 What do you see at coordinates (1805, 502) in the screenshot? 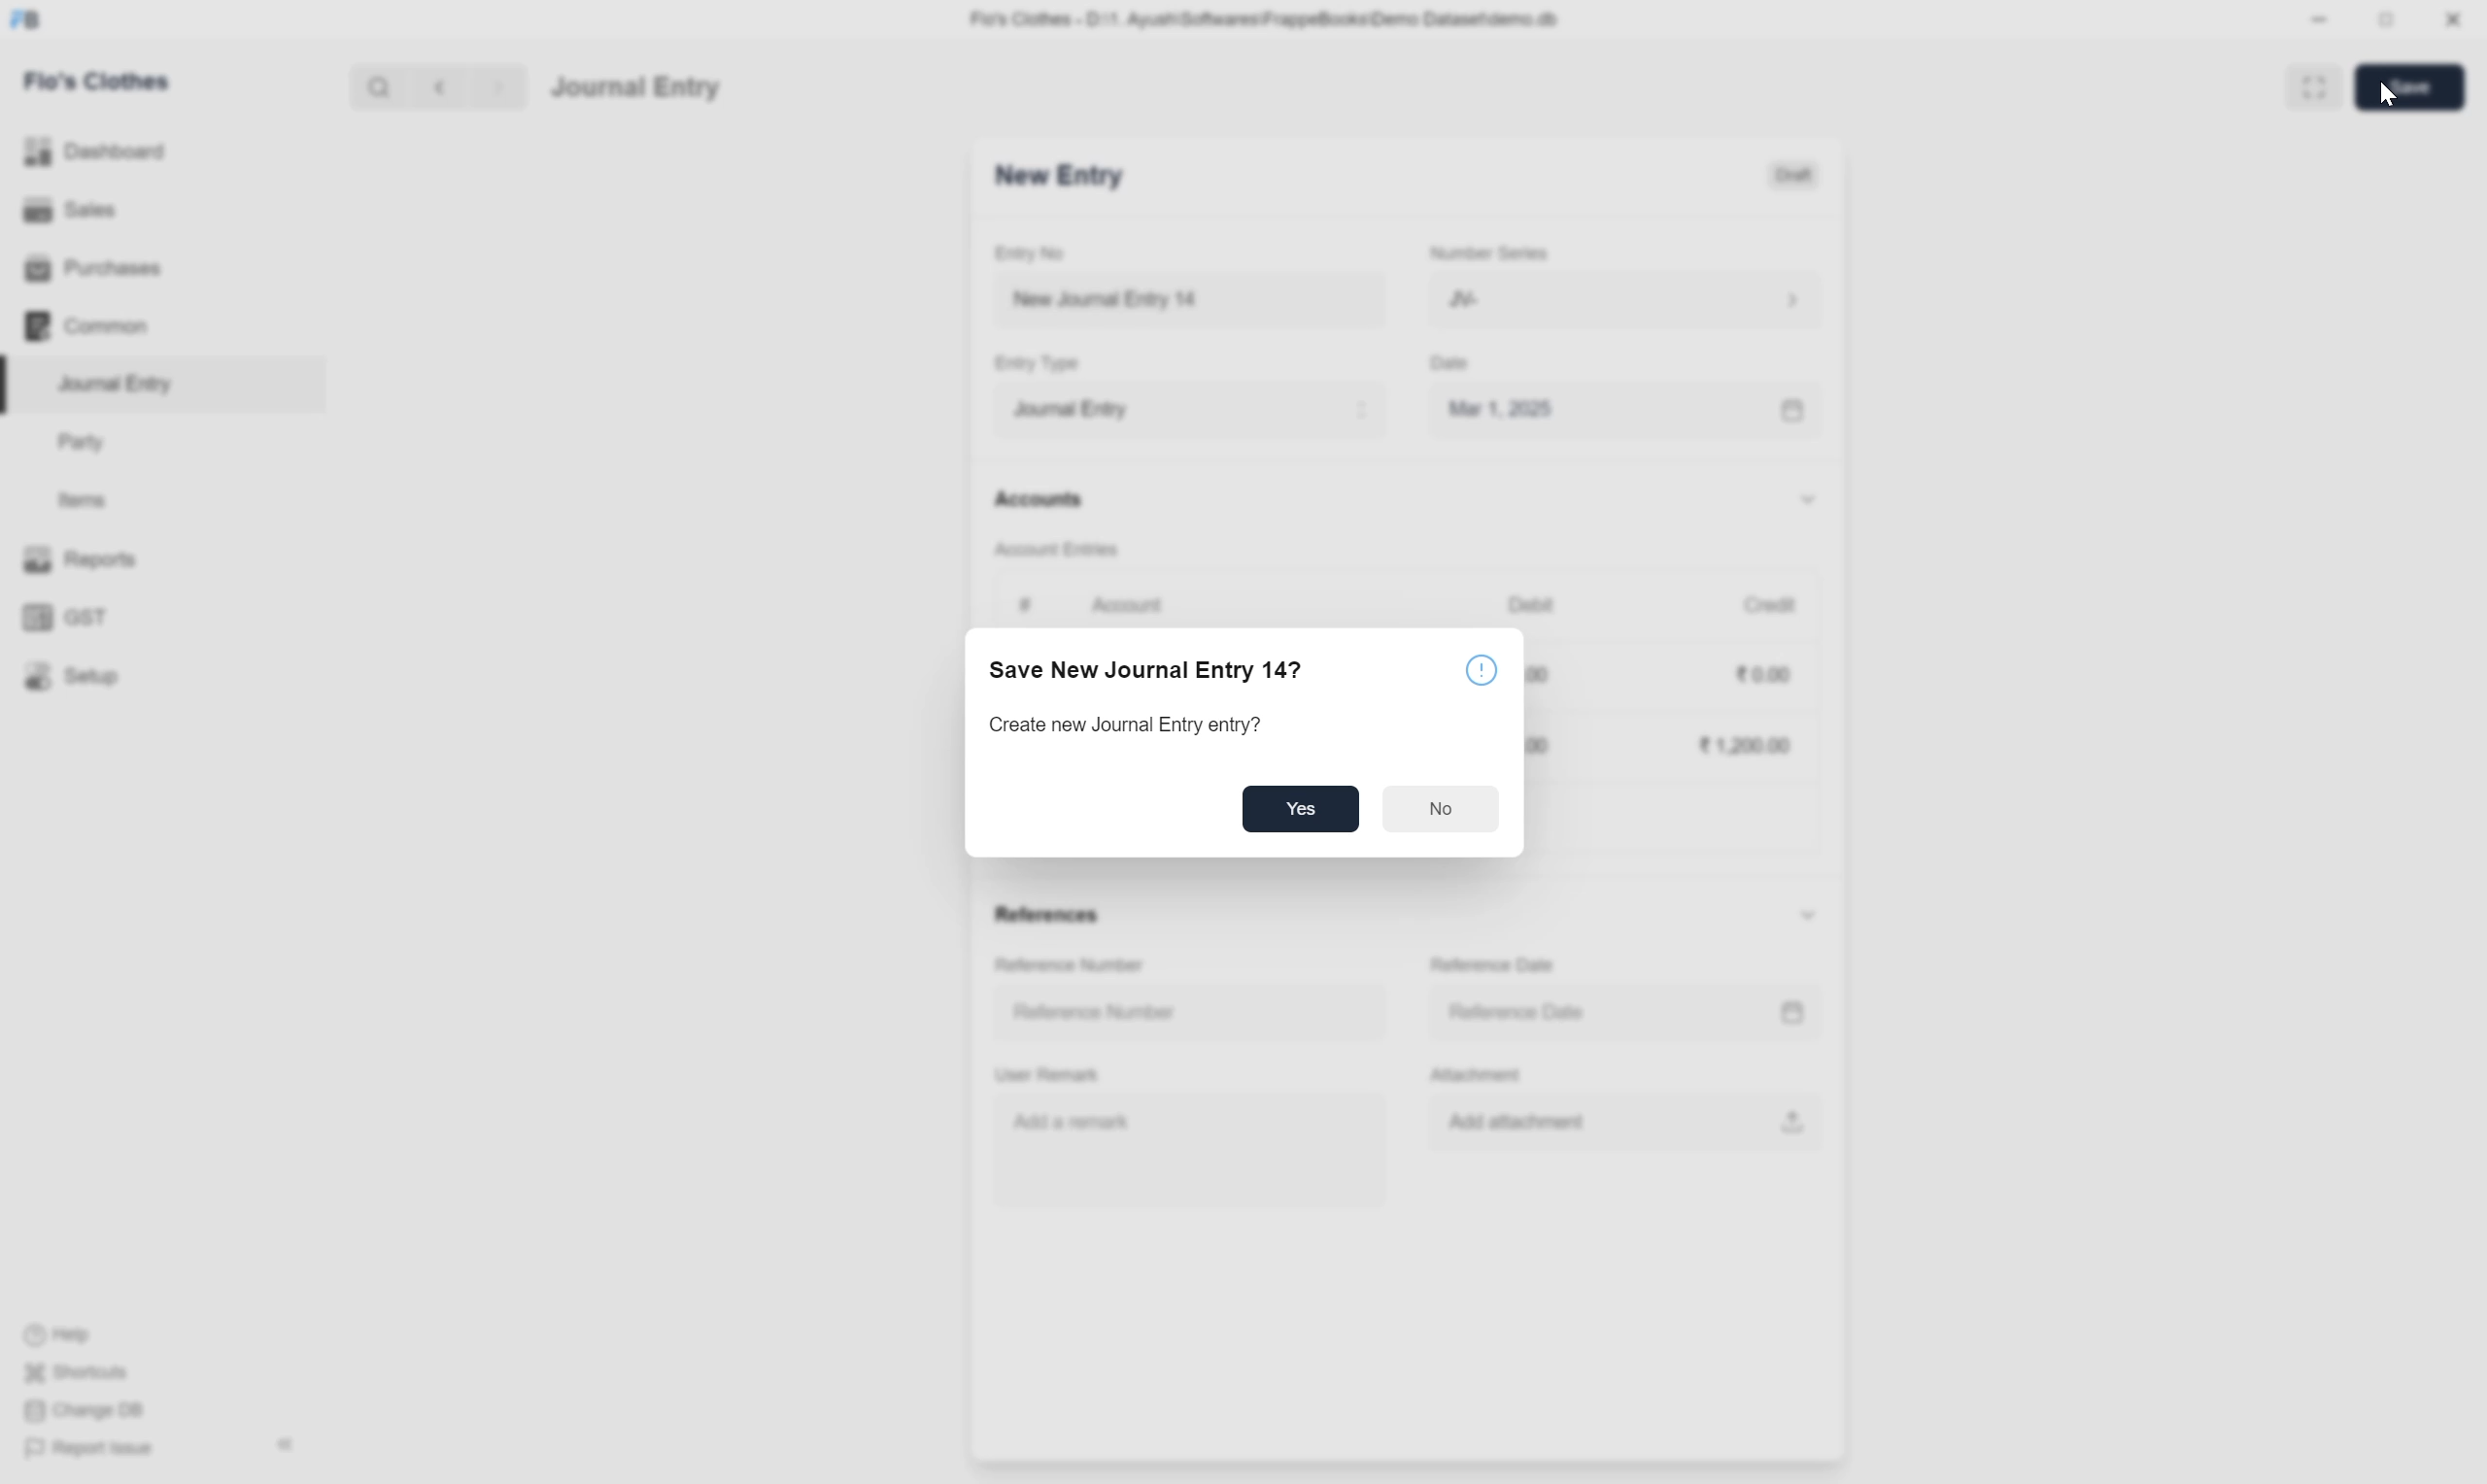
I see `down` at bounding box center [1805, 502].